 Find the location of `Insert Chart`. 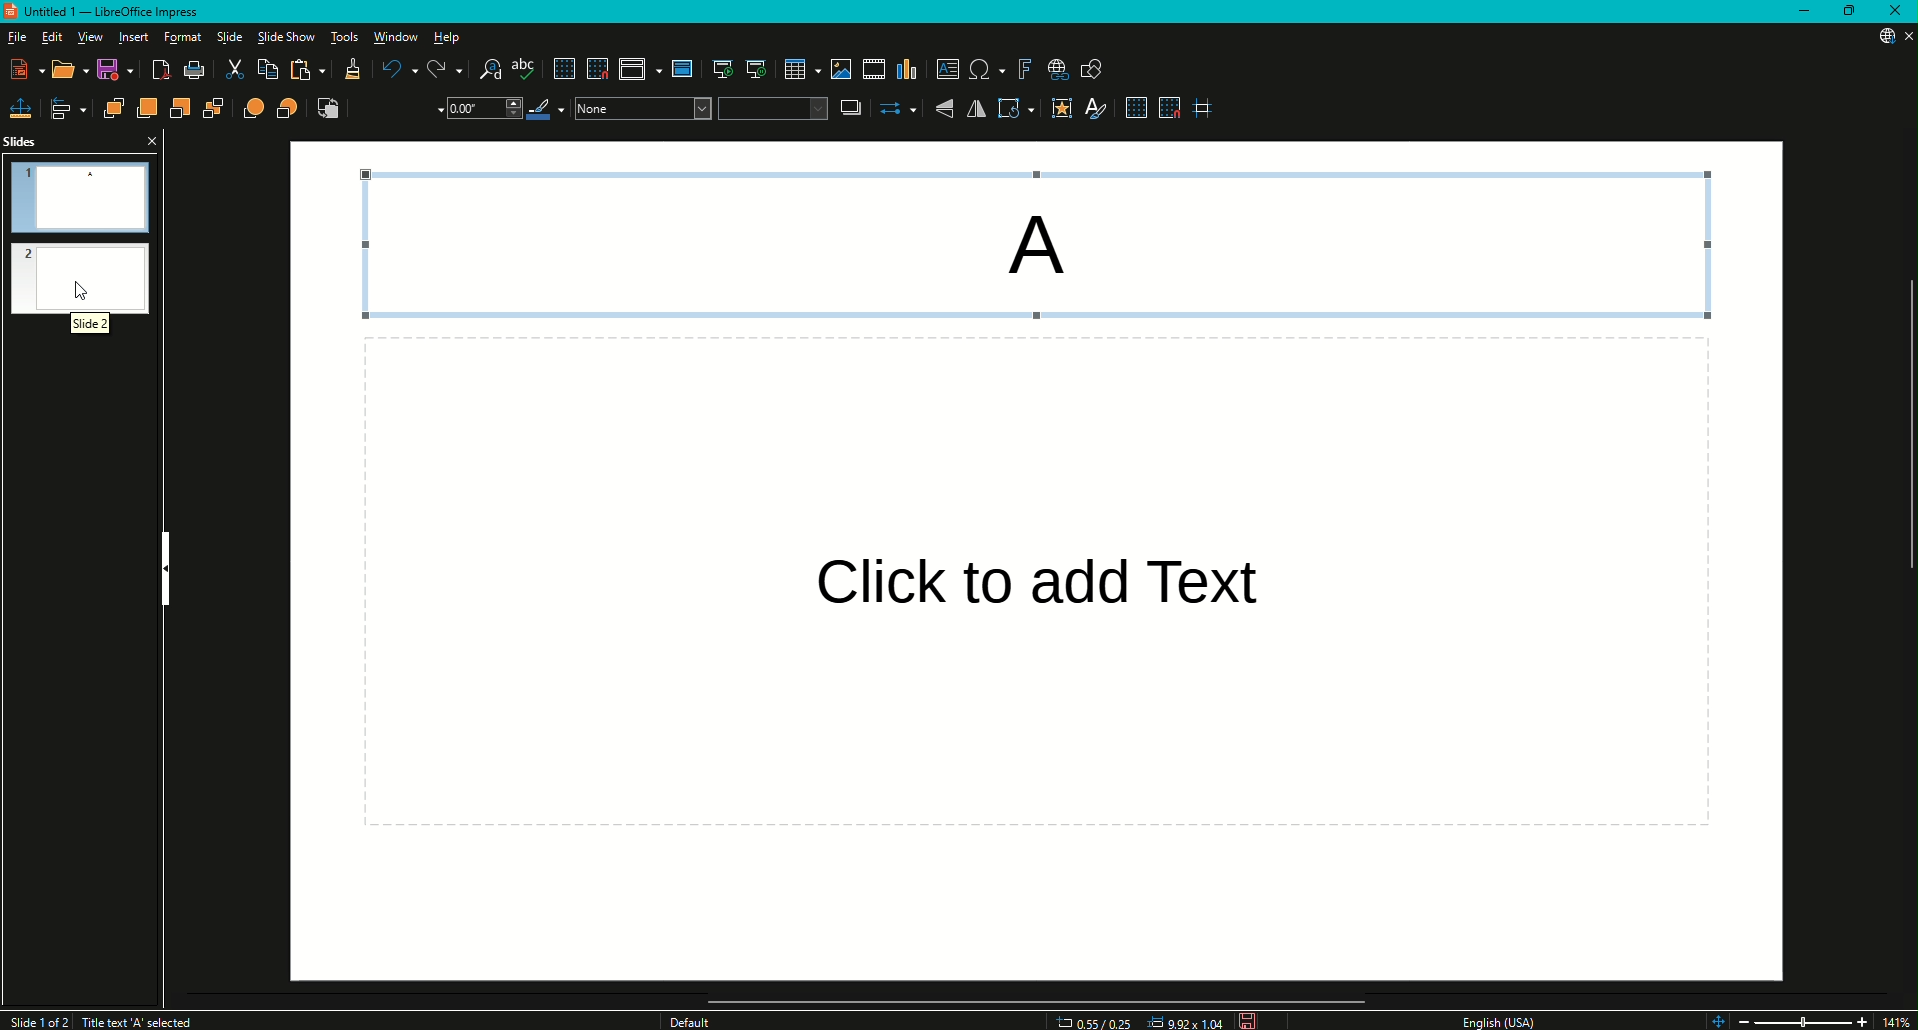

Insert Chart is located at coordinates (908, 68).